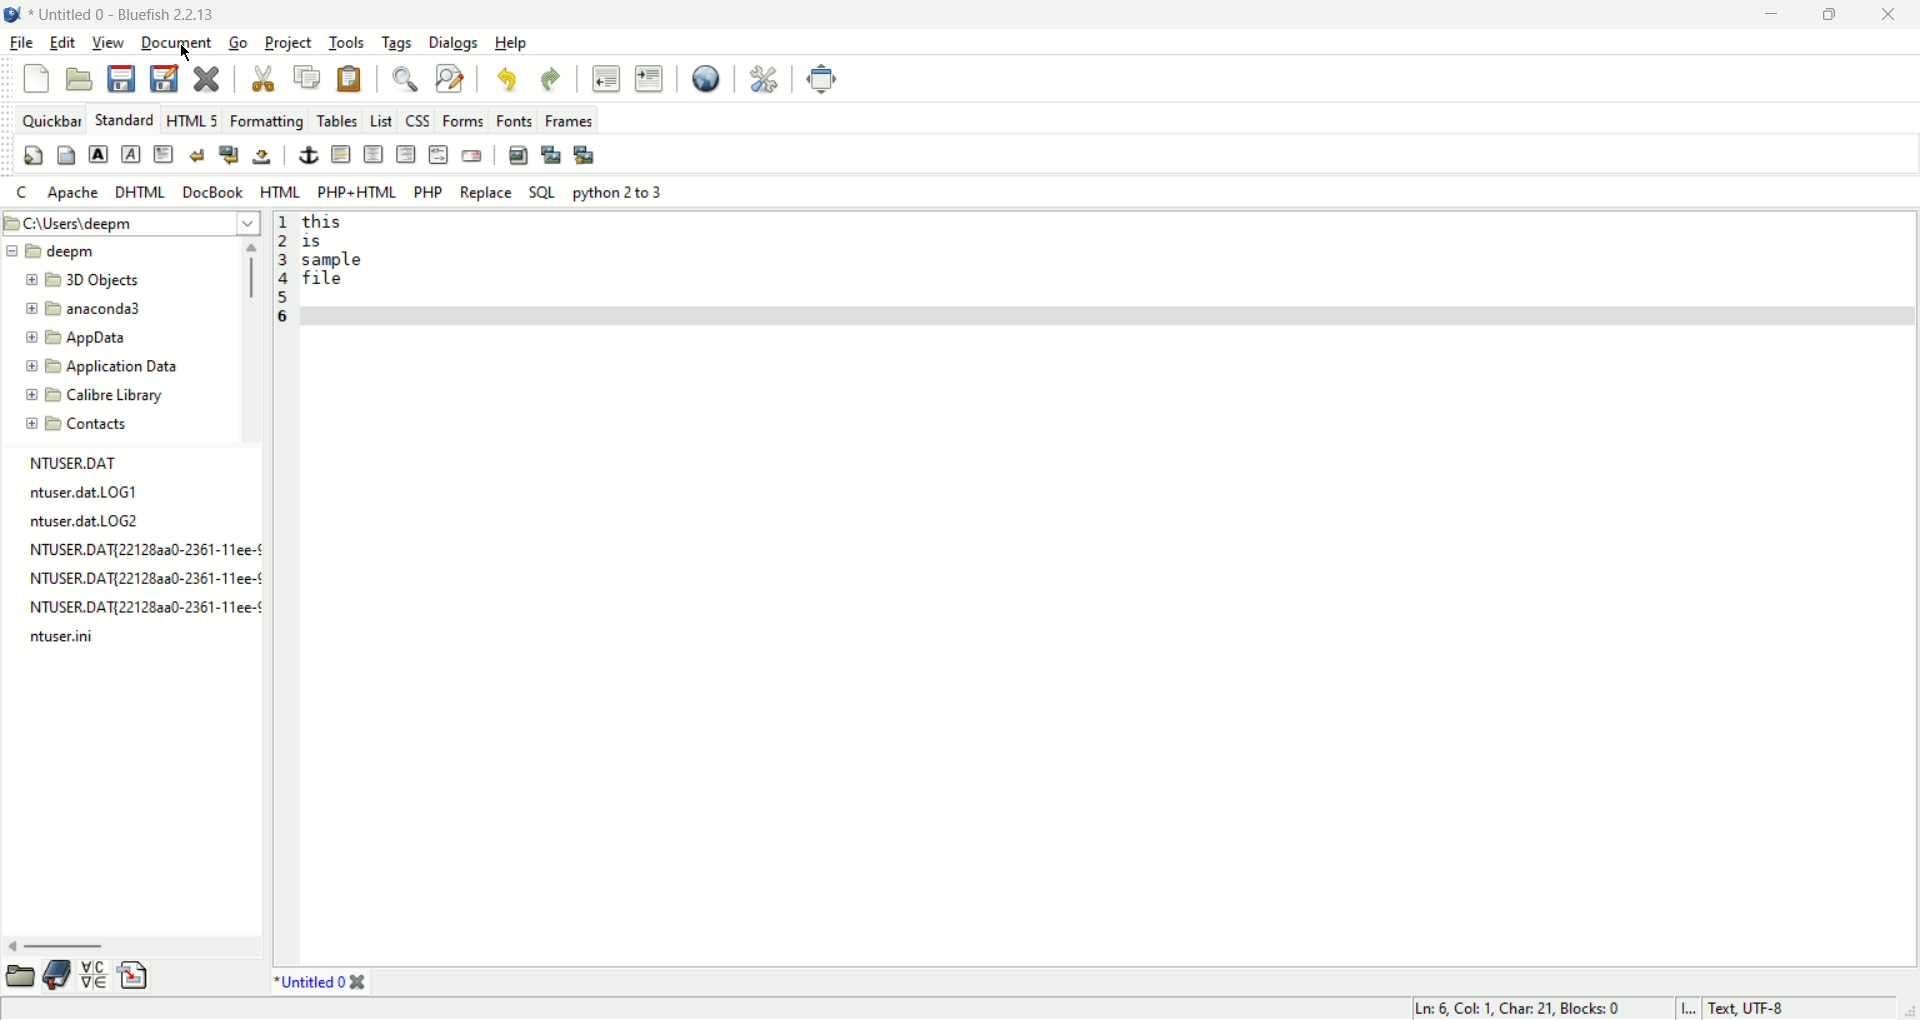 The width and height of the screenshot is (1920, 1020). I want to click on emphasis, so click(130, 153).